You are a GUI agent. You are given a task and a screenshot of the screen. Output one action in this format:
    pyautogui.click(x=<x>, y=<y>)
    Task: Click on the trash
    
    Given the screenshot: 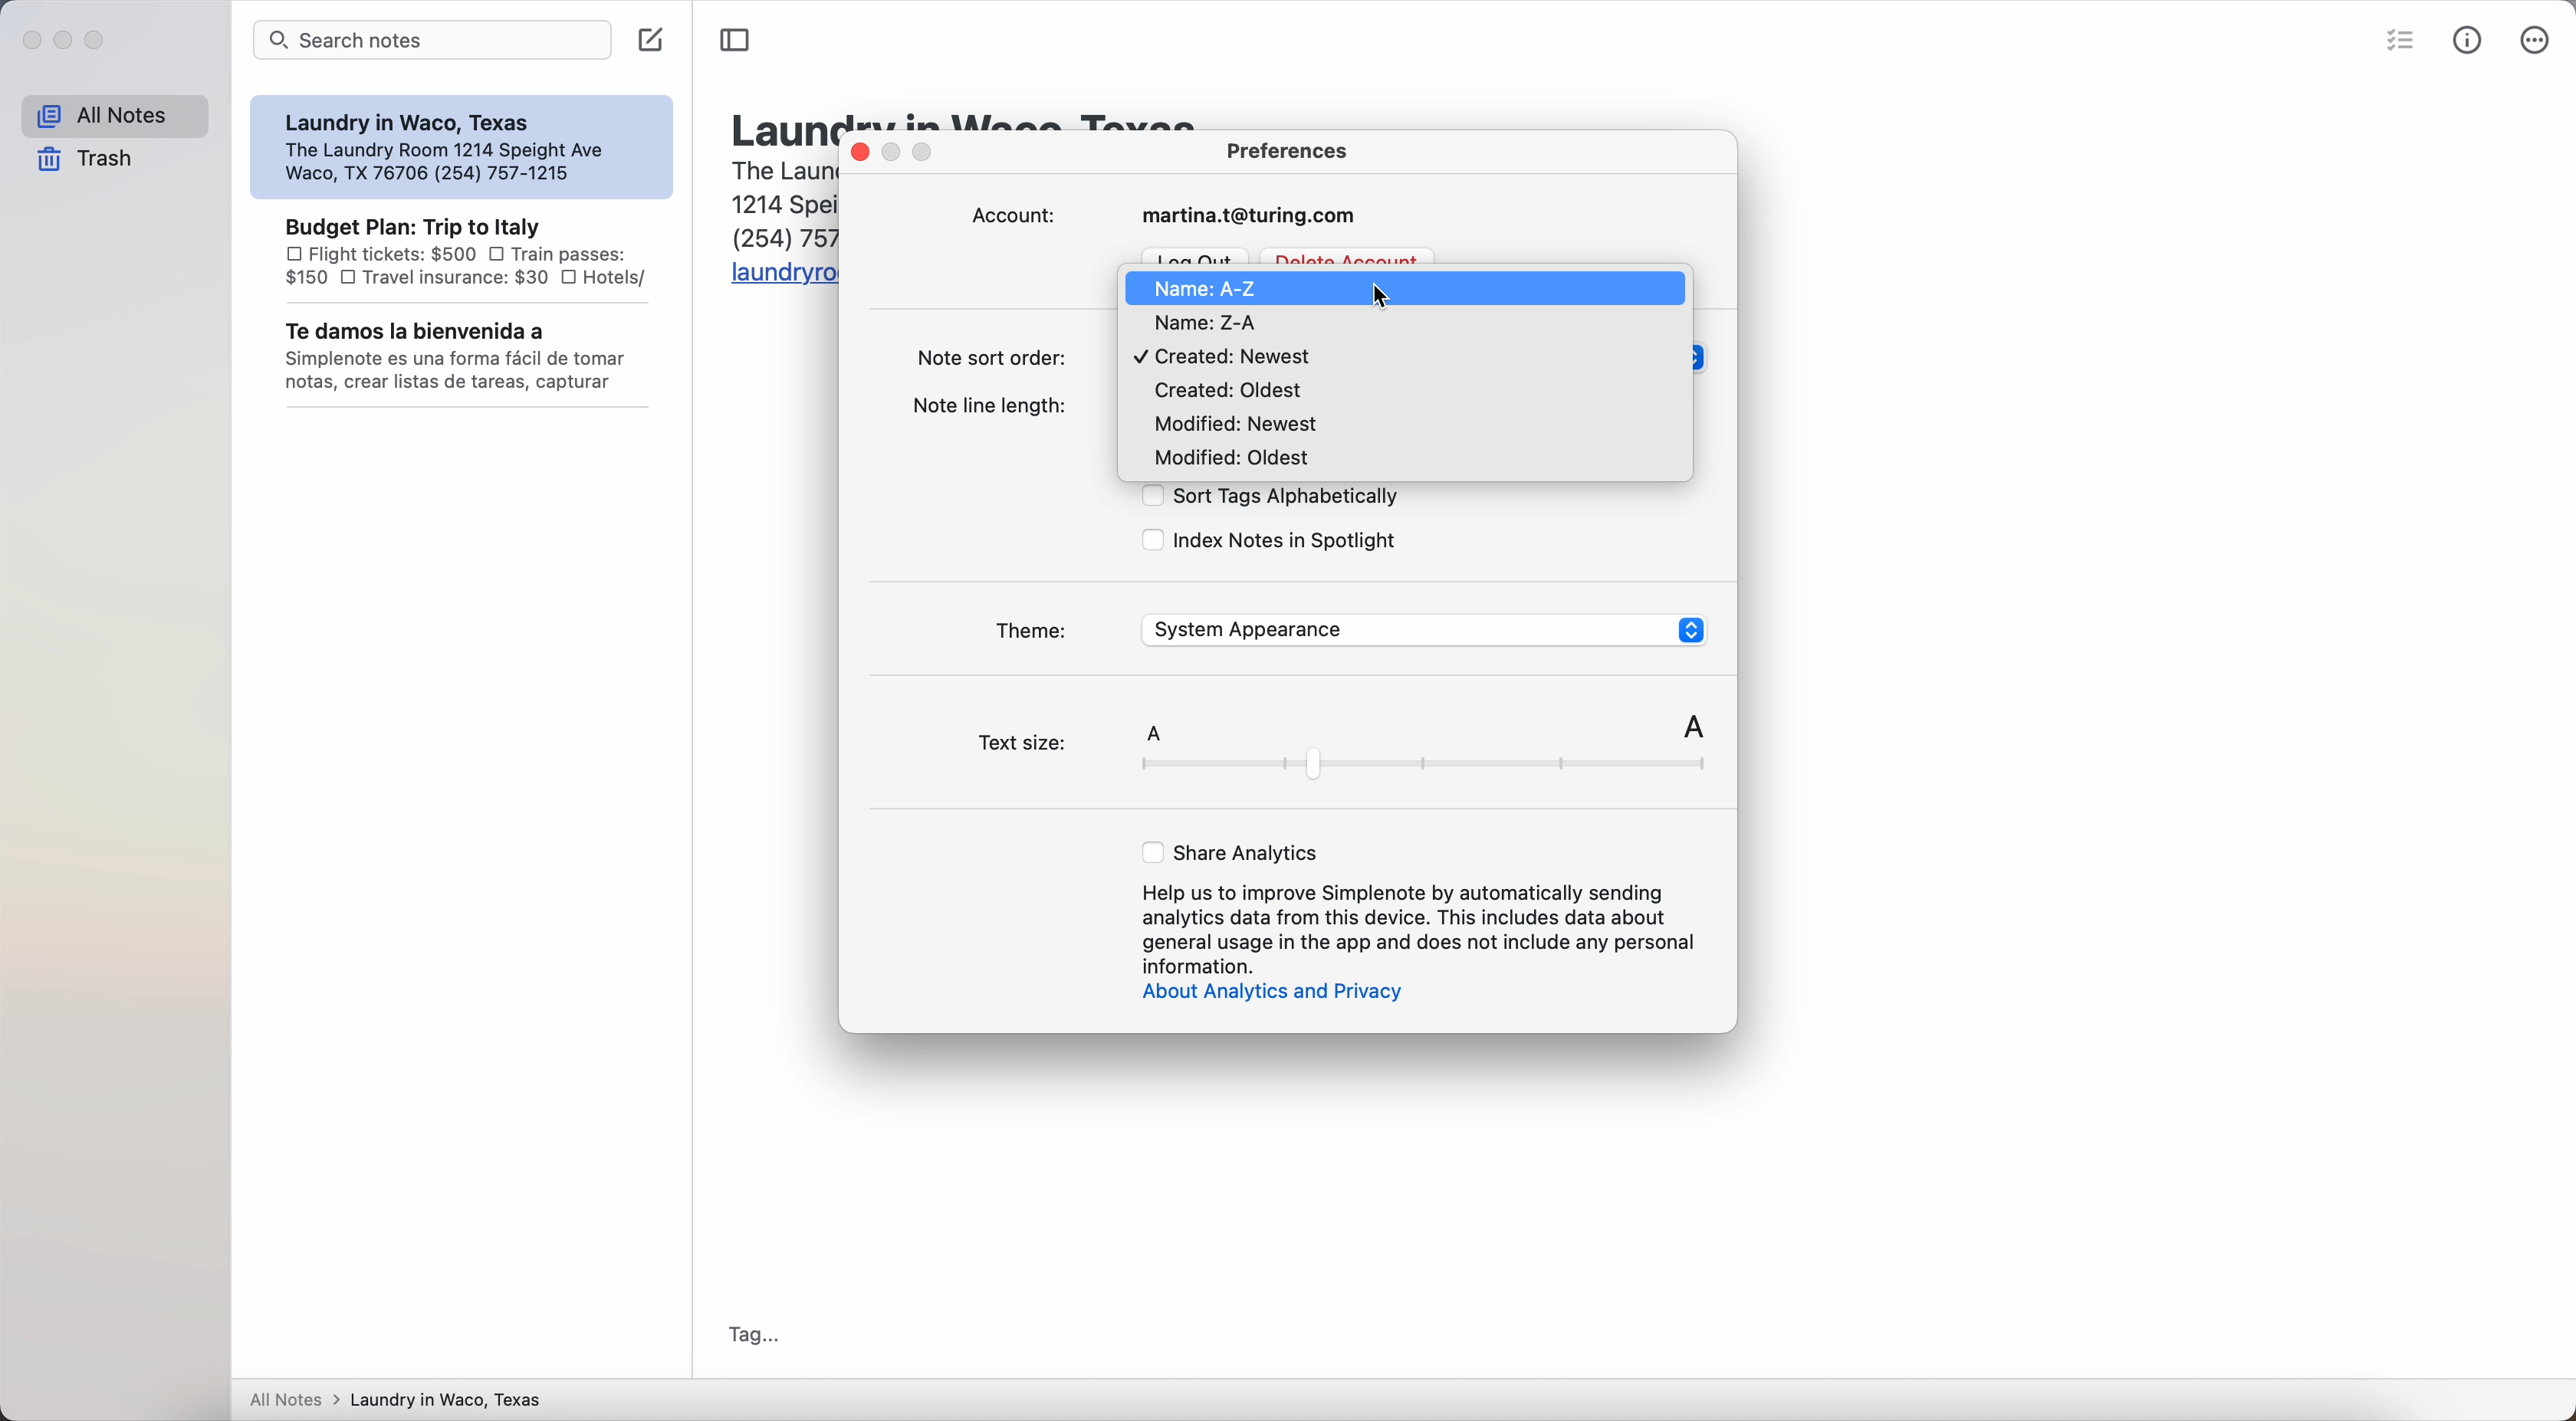 What is the action you would take?
    pyautogui.click(x=86, y=160)
    